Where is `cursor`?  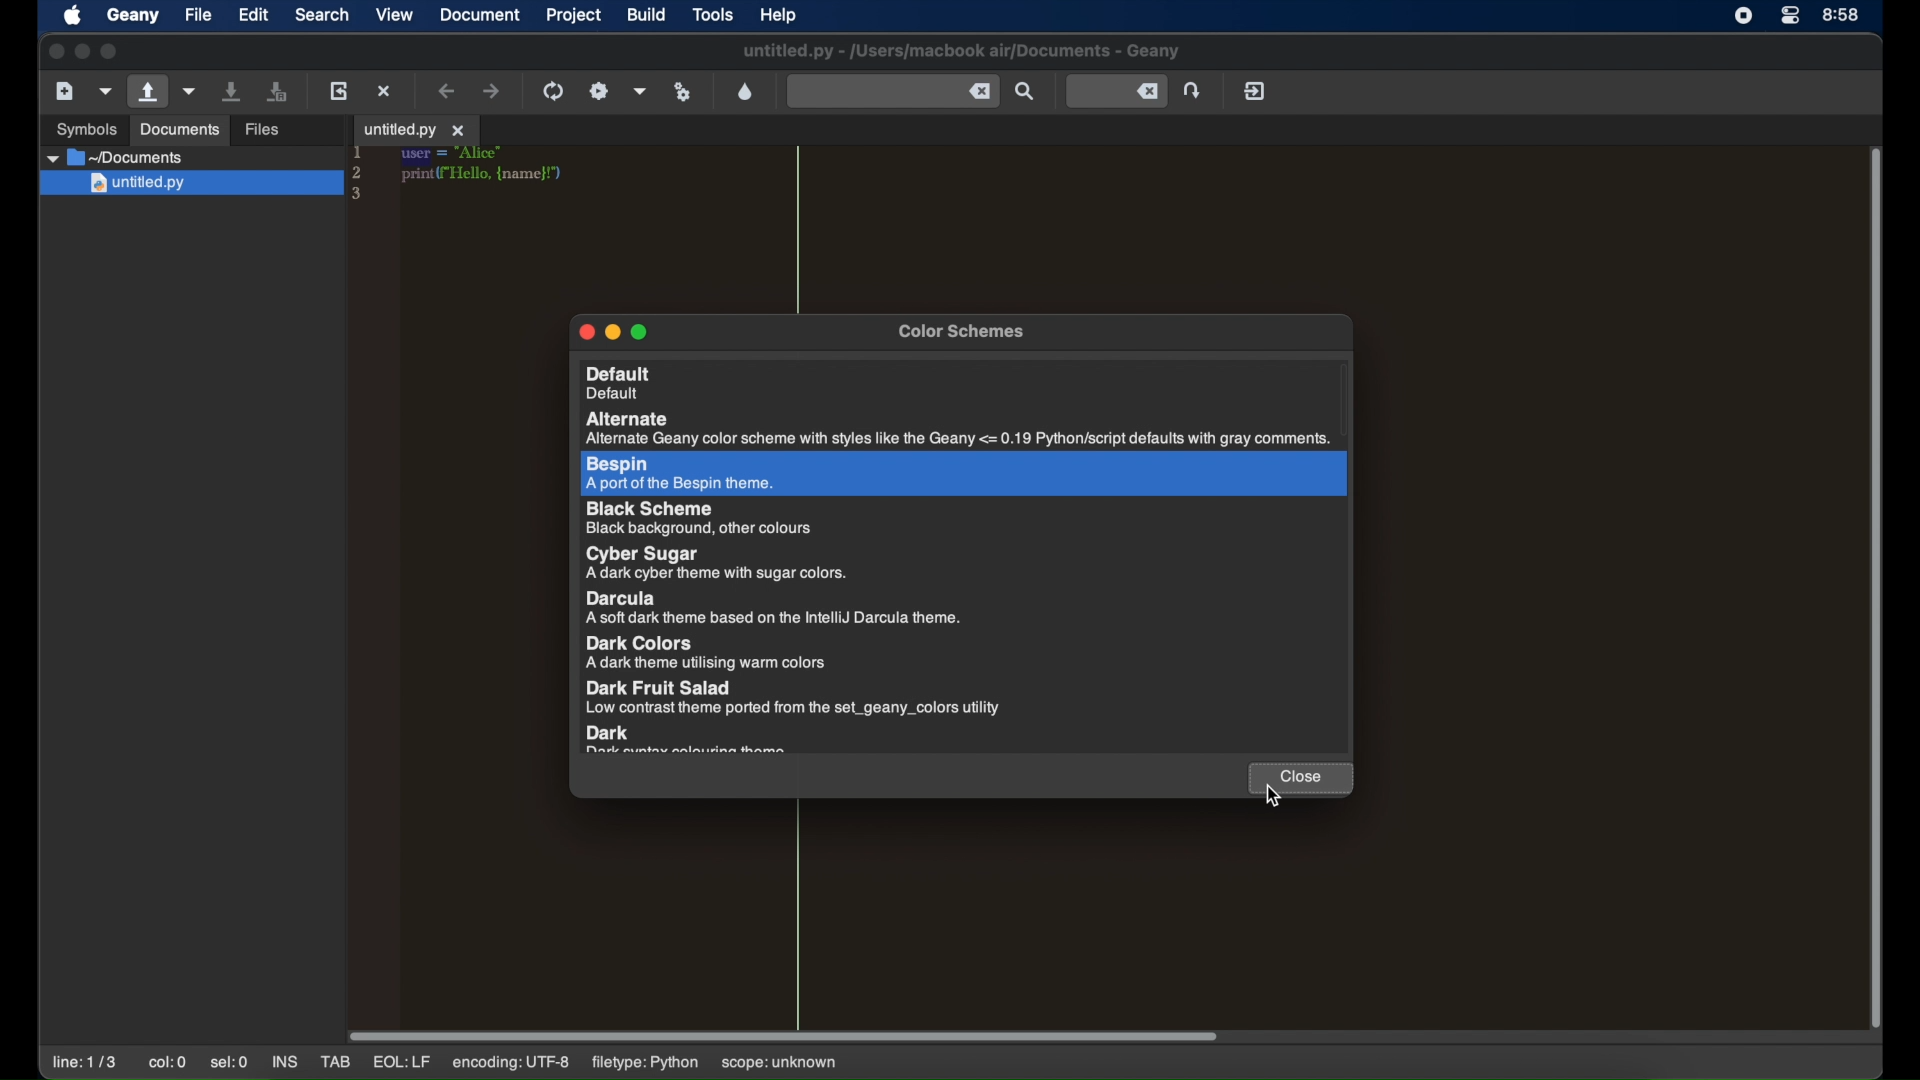 cursor is located at coordinates (1278, 788).